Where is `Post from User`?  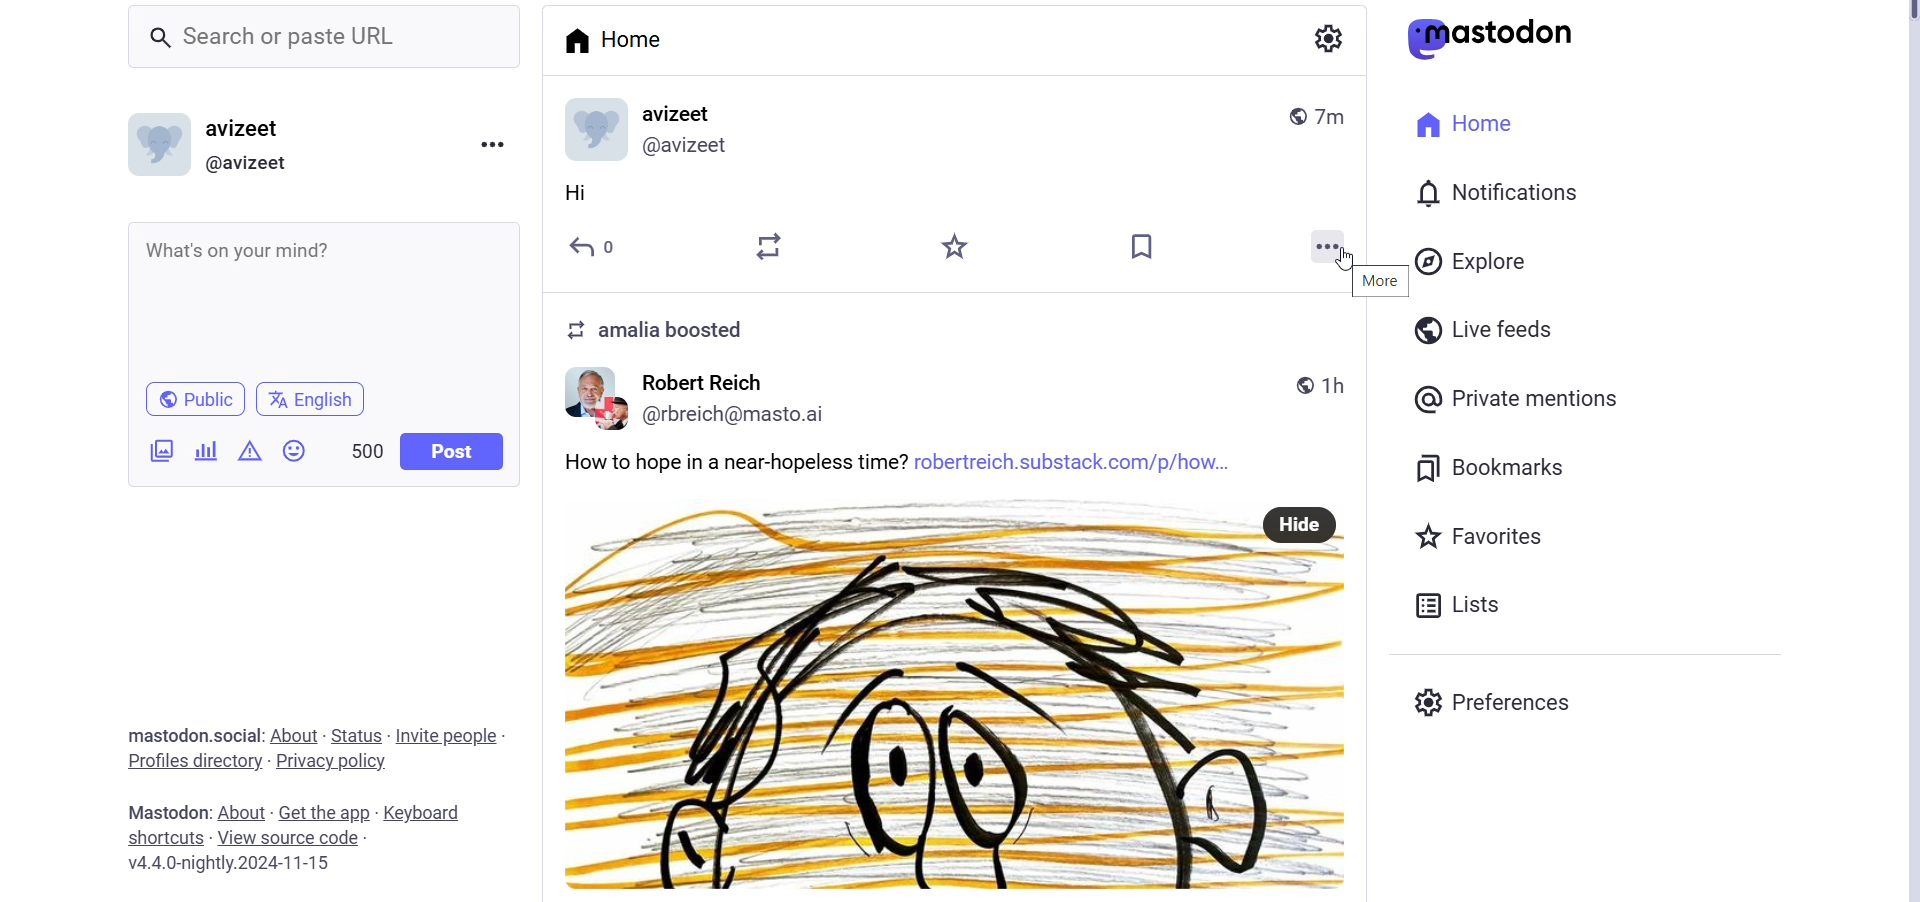 Post from User is located at coordinates (962, 675).